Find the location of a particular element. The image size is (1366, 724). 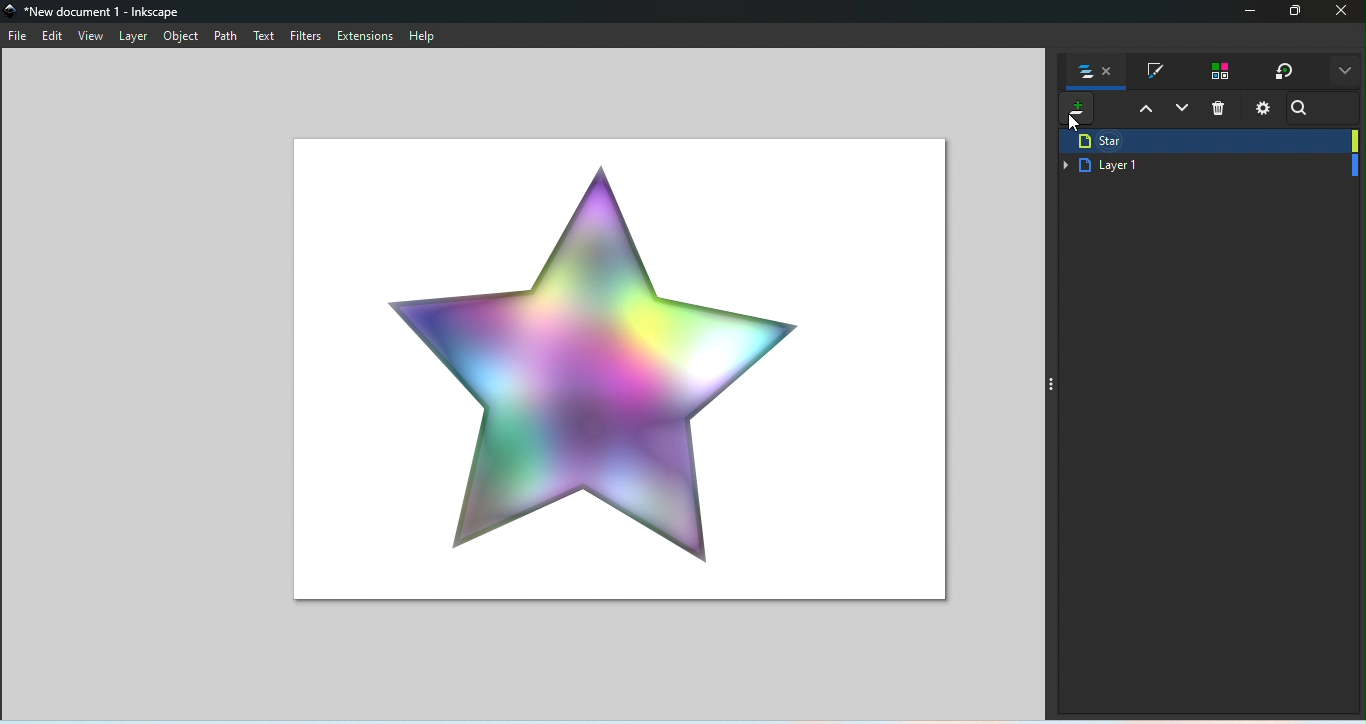

Star is located at coordinates (1209, 140).